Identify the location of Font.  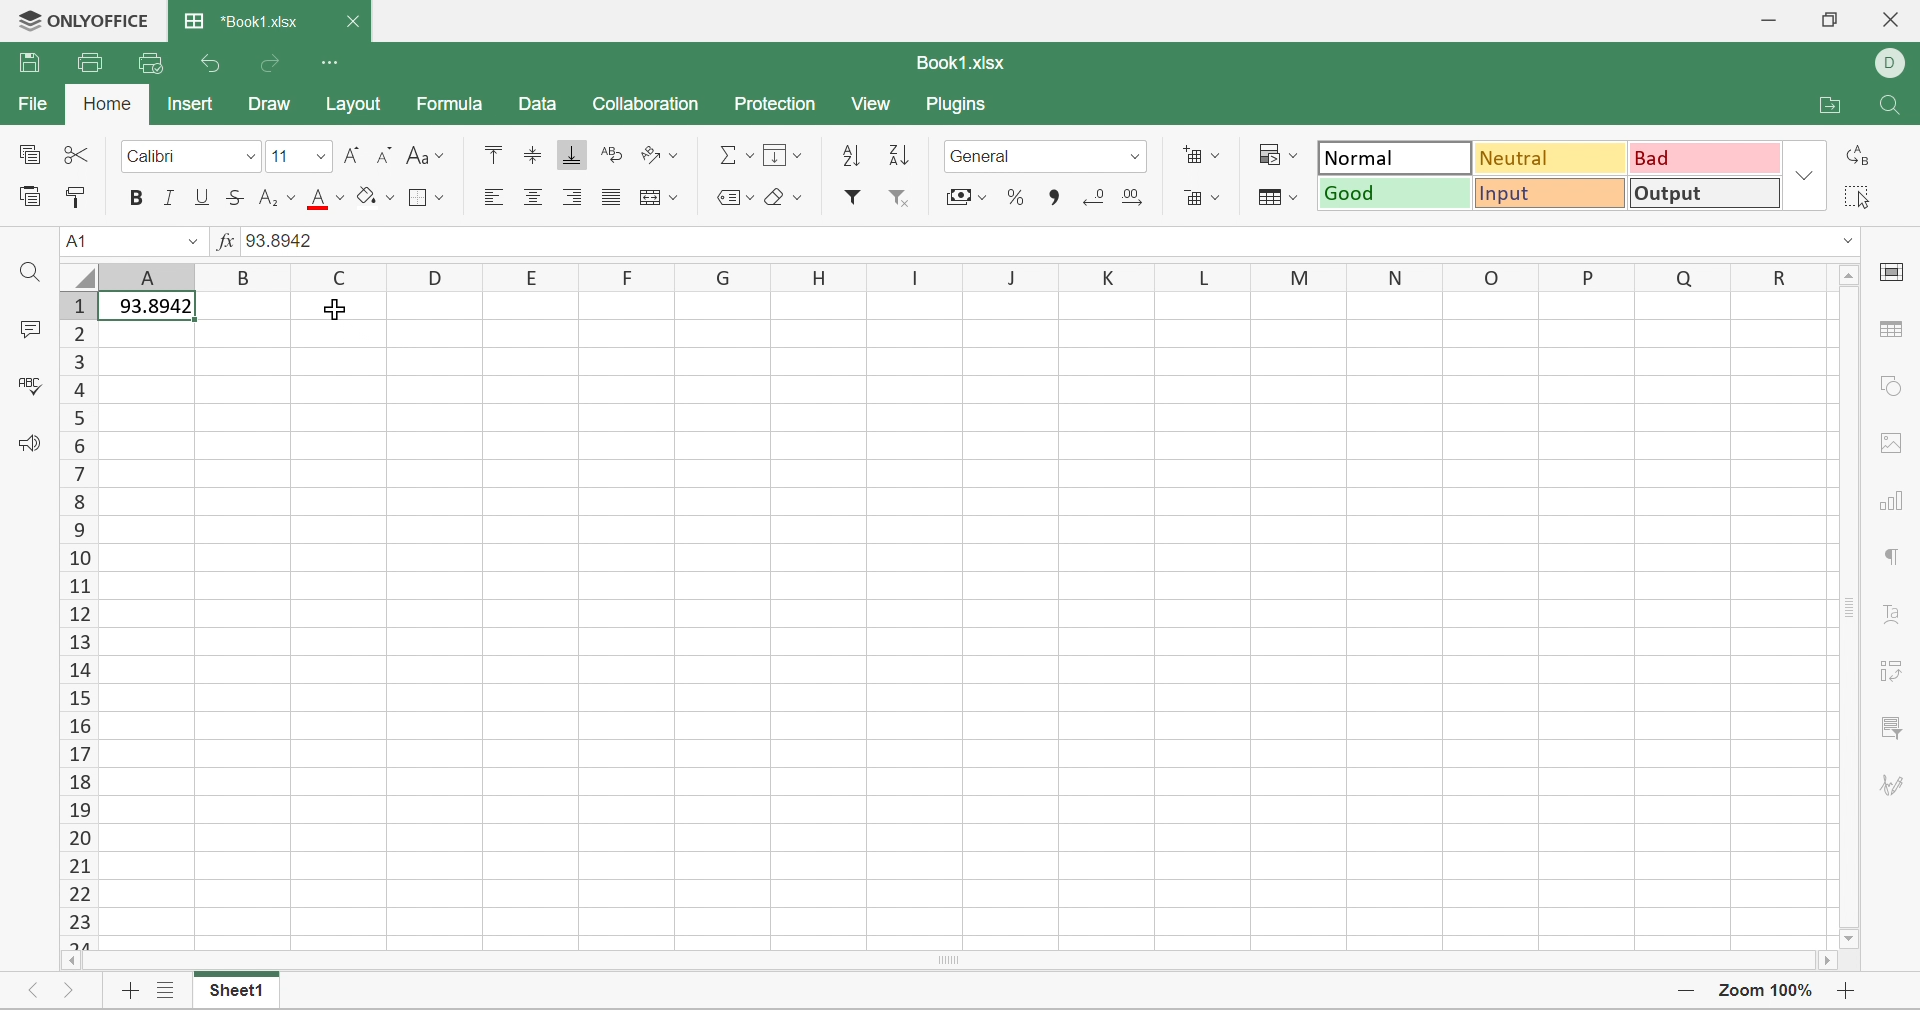
(156, 155).